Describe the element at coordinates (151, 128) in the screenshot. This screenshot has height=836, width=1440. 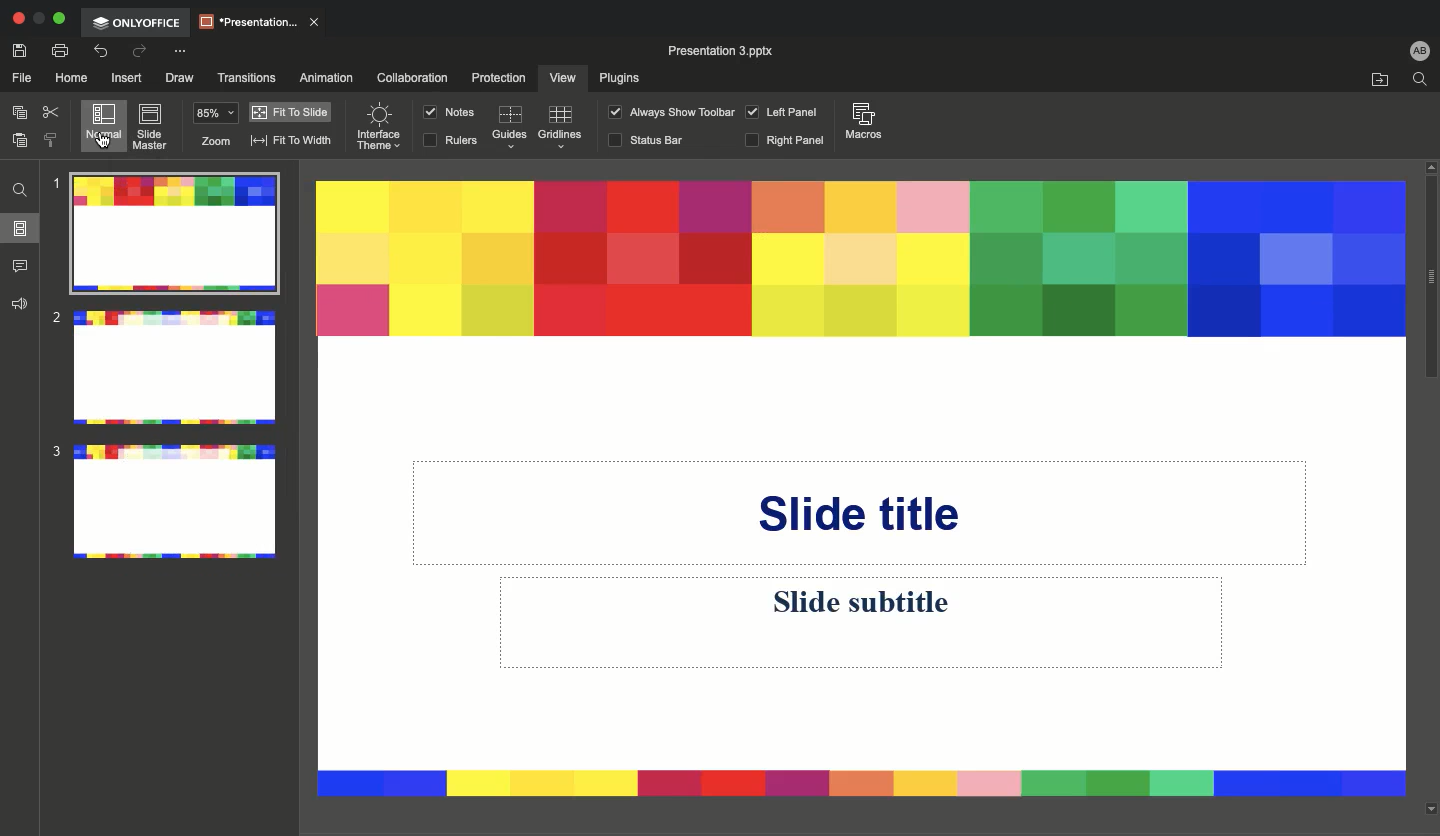
I see `Slide master` at that location.